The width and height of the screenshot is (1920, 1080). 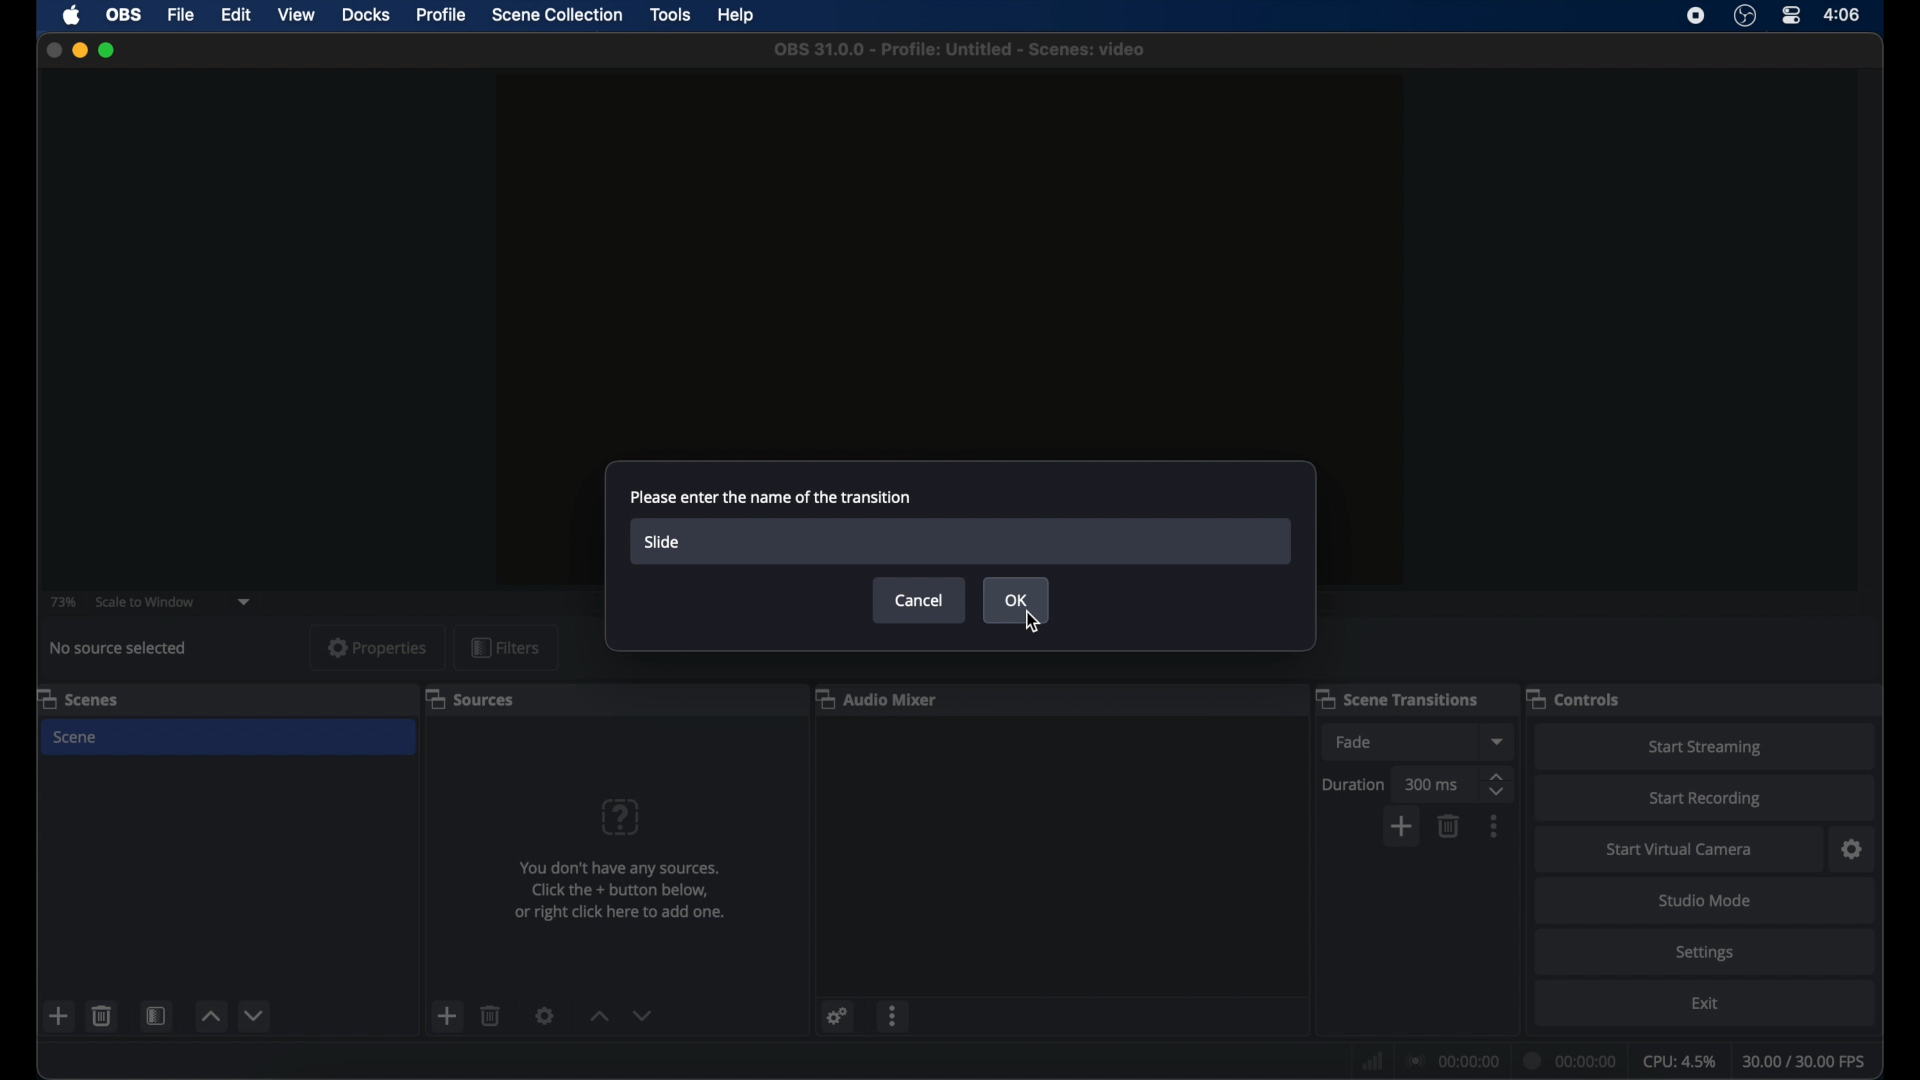 What do you see at coordinates (769, 498) in the screenshot?
I see `please enter the name of the transition` at bounding box center [769, 498].